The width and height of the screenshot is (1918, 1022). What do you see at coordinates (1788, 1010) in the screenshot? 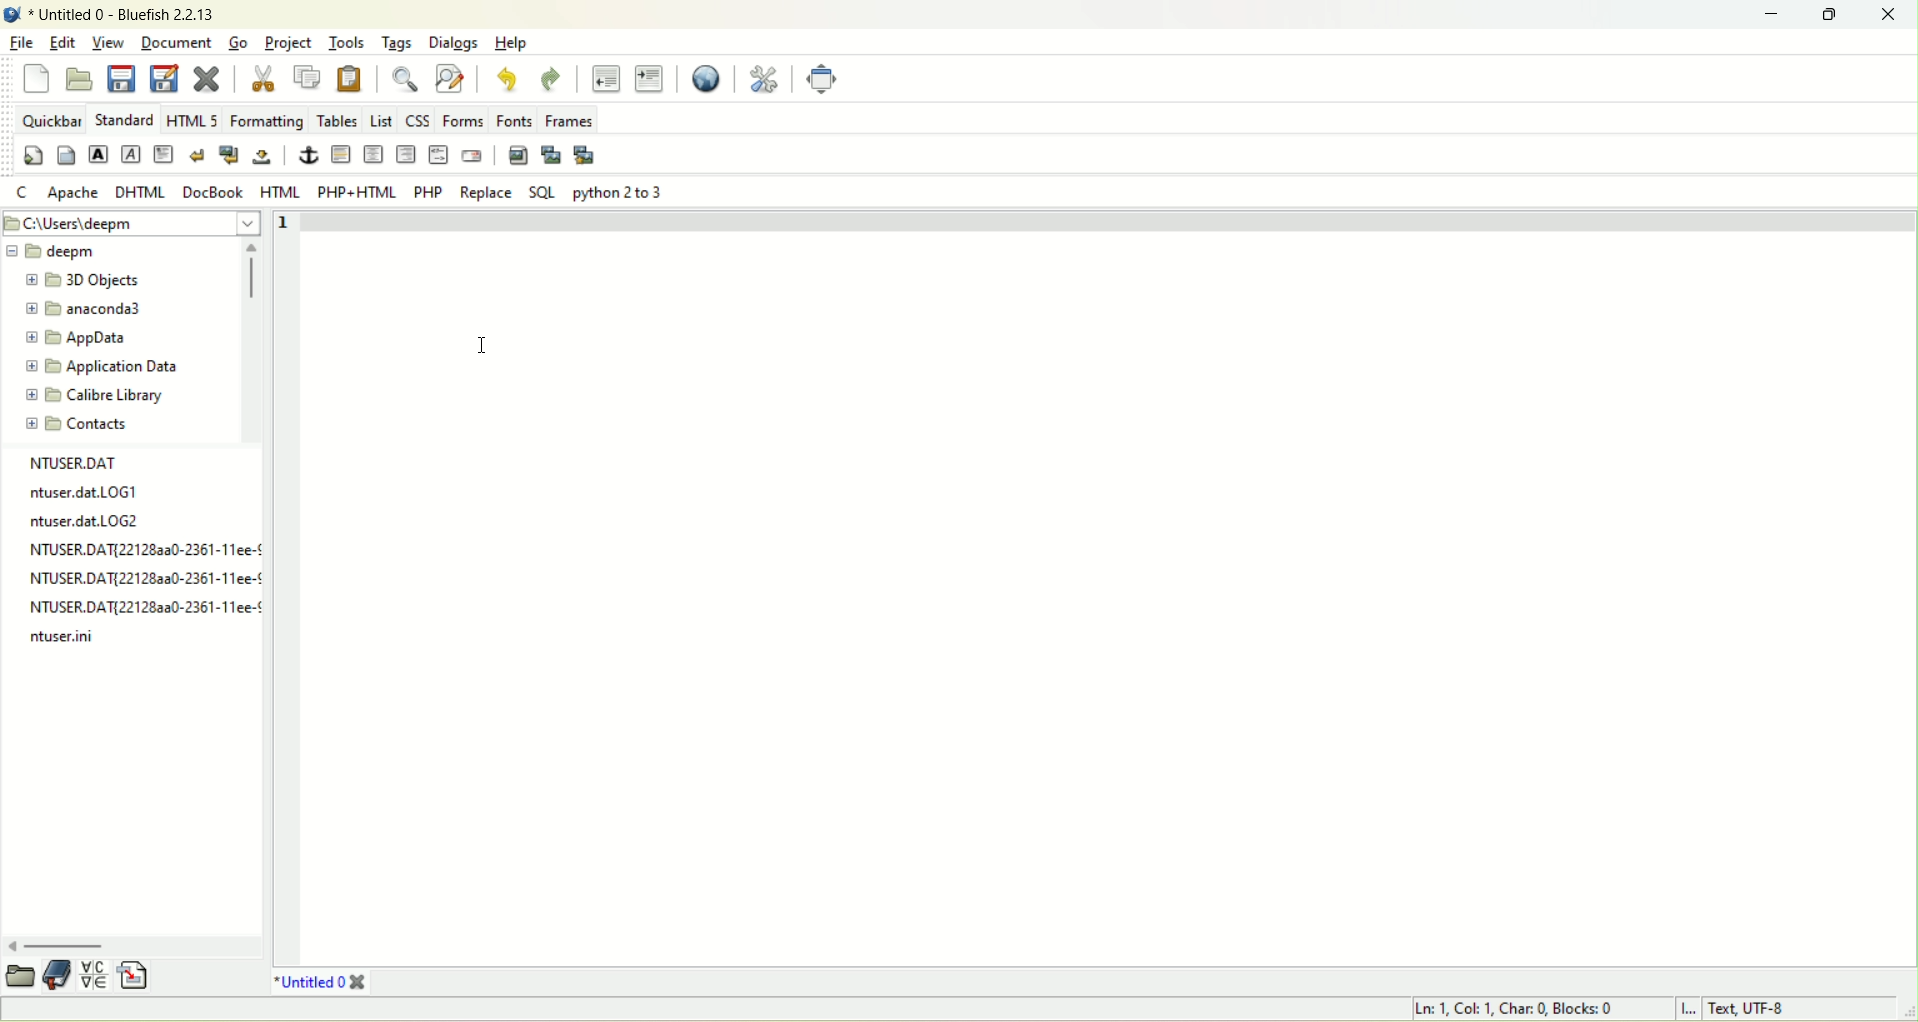
I see `character encoding` at bounding box center [1788, 1010].